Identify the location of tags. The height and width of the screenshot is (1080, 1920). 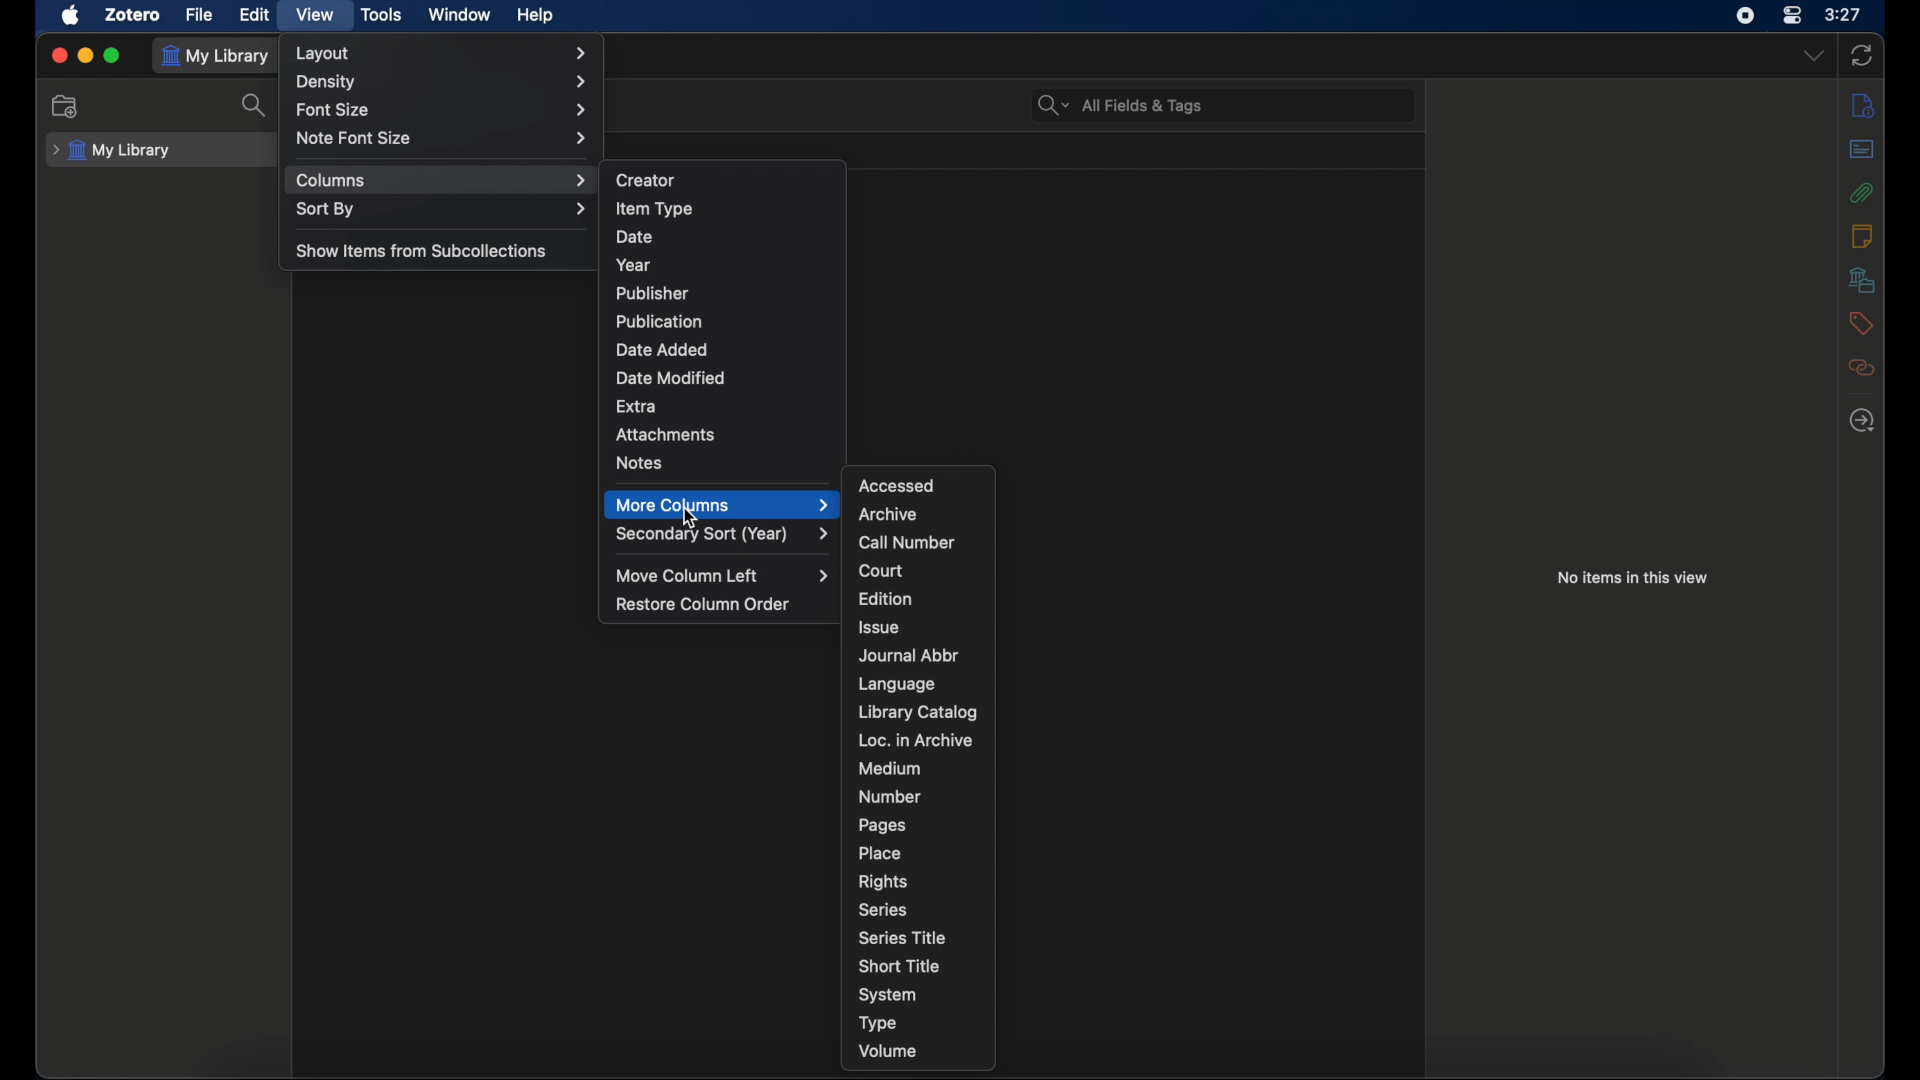
(1860, 323).